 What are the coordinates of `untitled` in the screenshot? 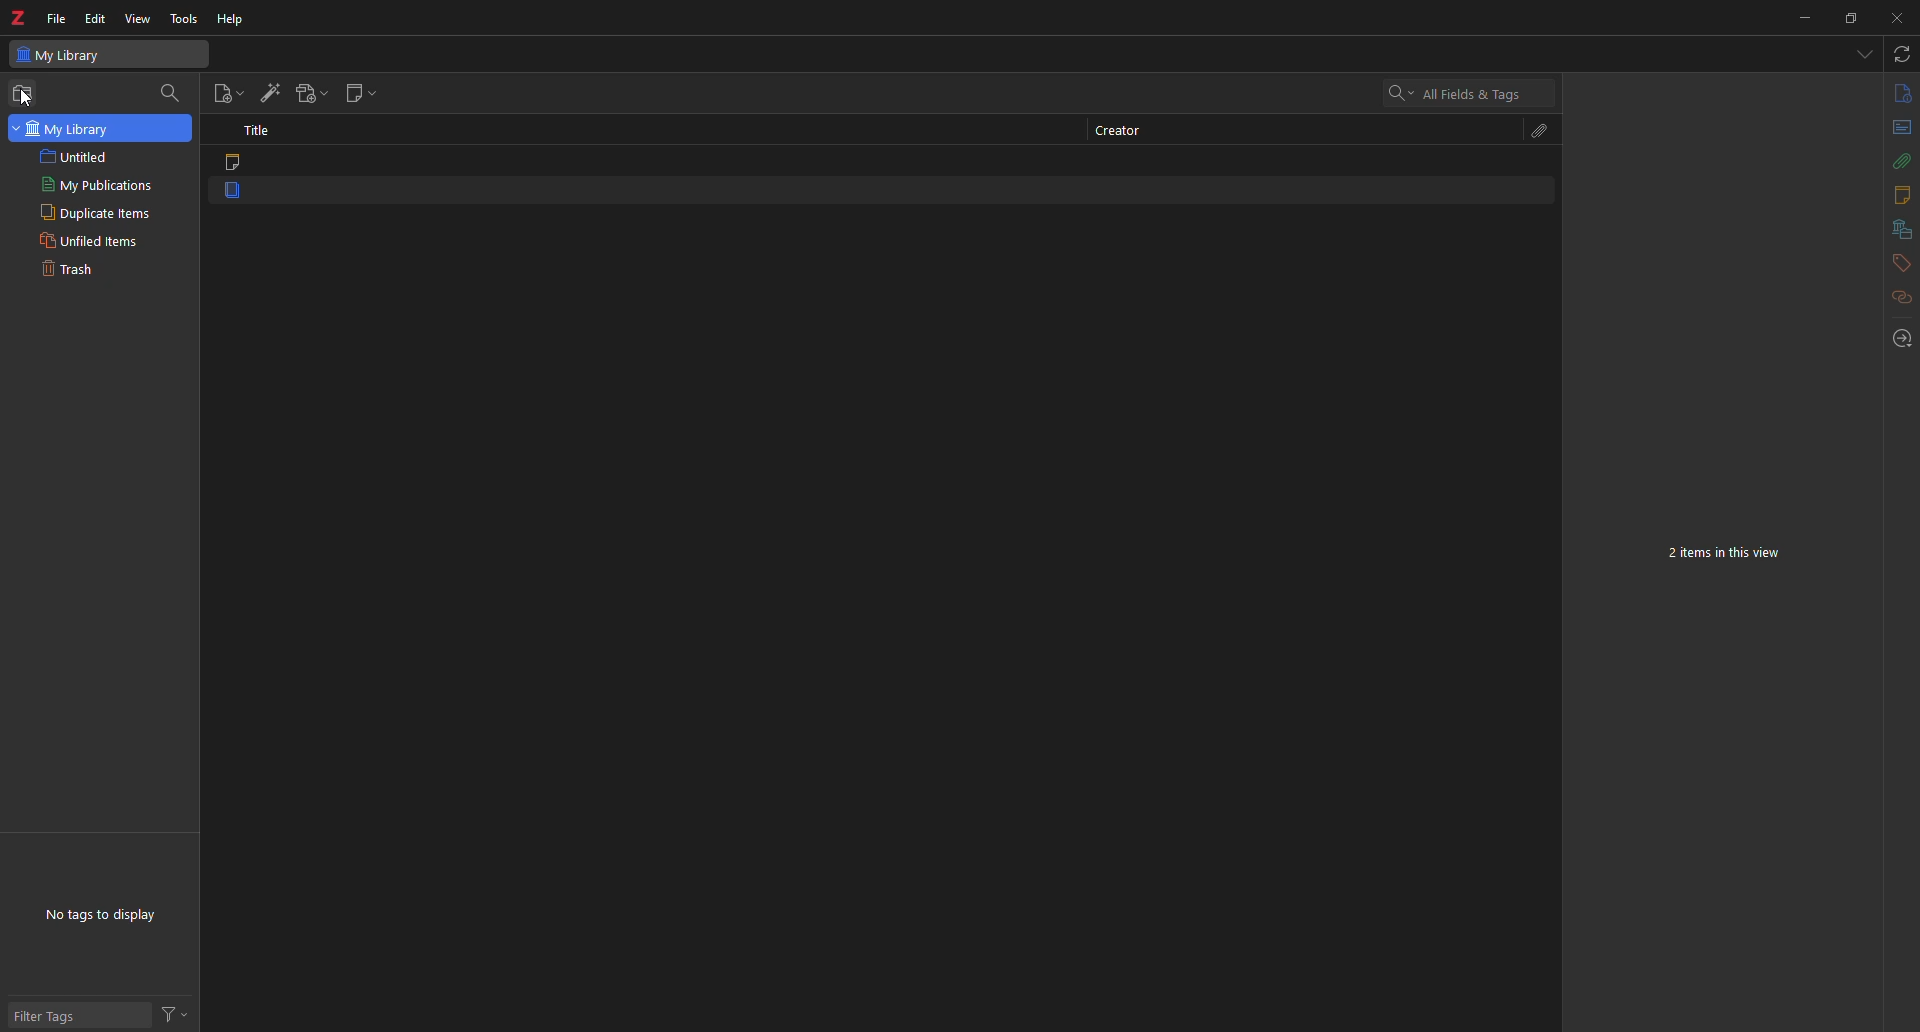 It's located at (78, 156).